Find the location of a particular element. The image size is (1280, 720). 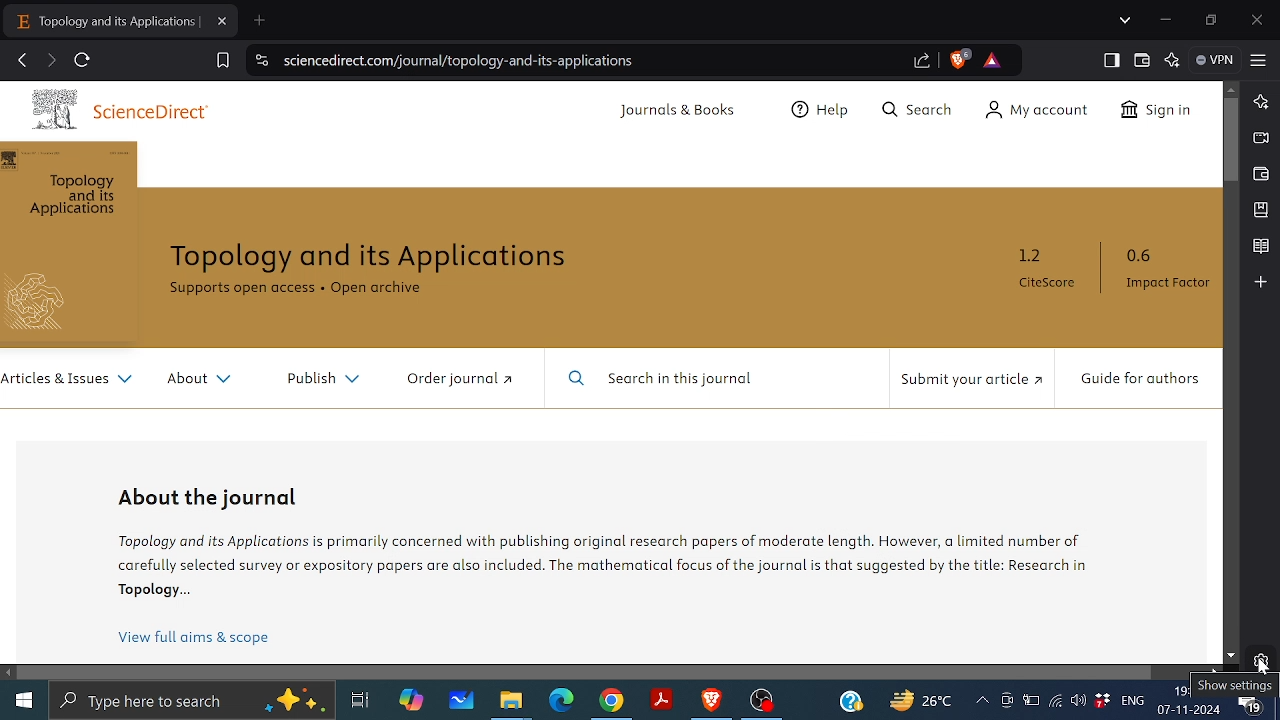

Open Archive is located at coordinates (379, 287).